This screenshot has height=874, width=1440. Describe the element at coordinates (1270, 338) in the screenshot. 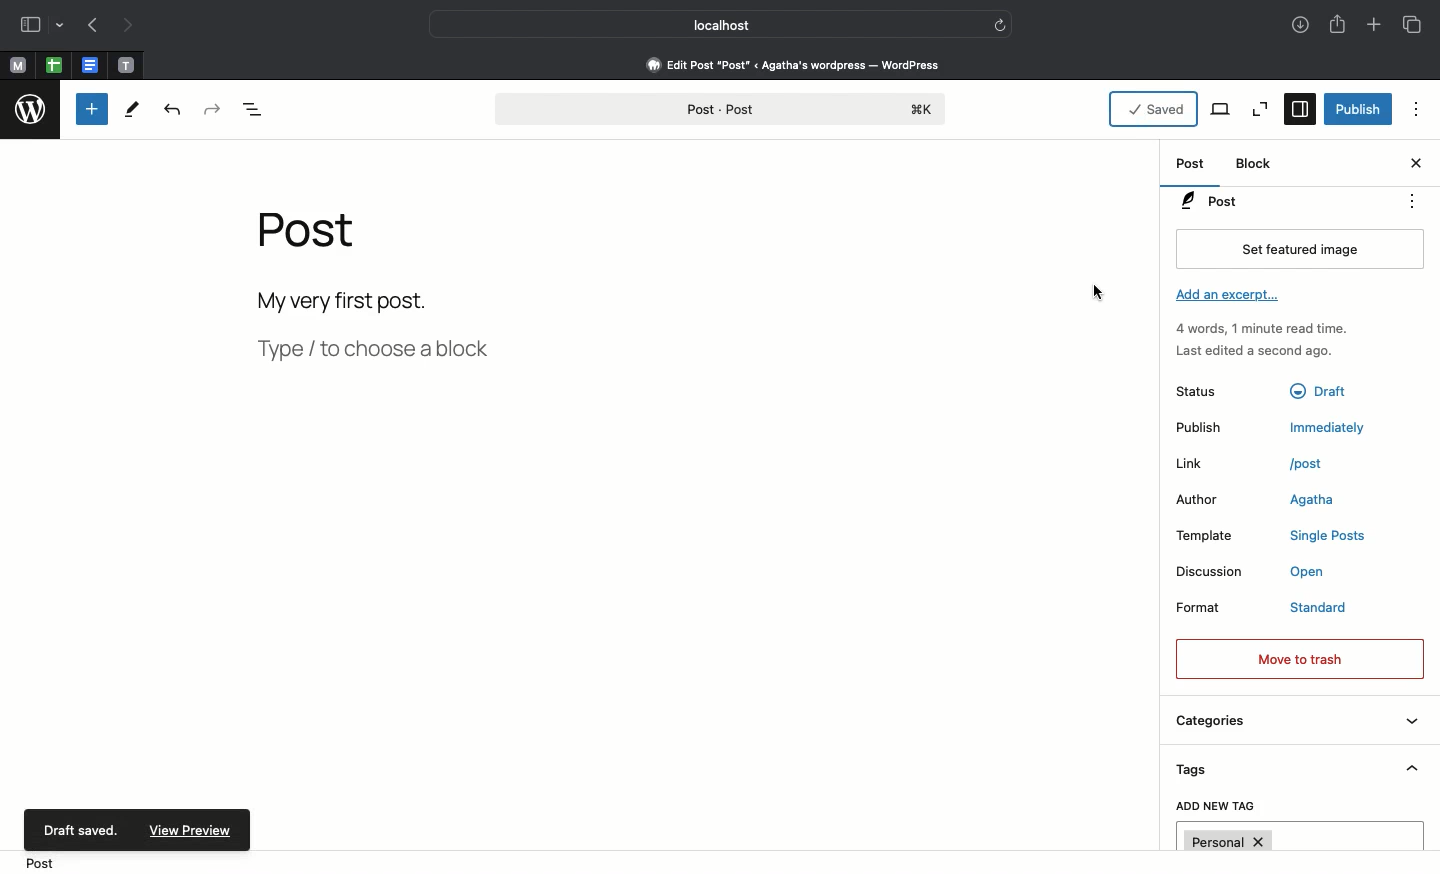

I see `Activity` at that location.